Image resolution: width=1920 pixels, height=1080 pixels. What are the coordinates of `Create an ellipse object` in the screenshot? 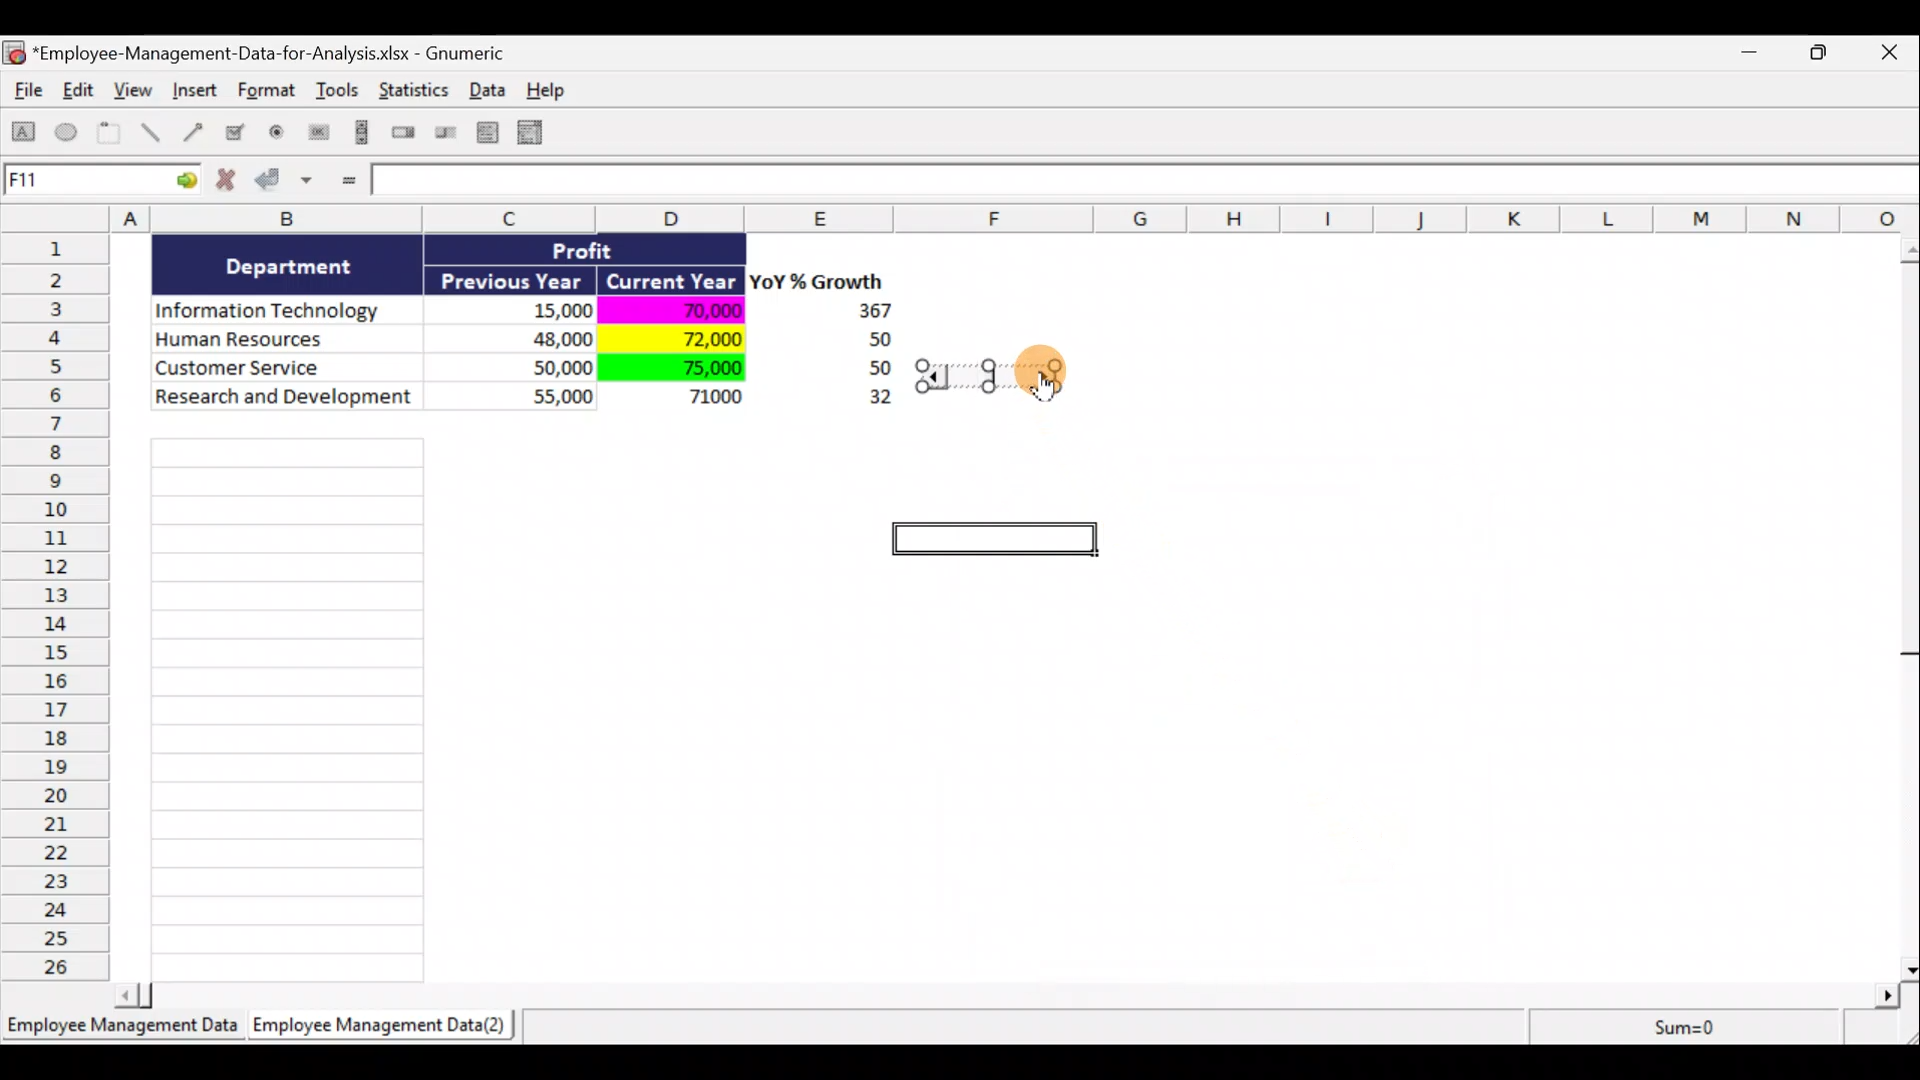 It's located at (67, 133).